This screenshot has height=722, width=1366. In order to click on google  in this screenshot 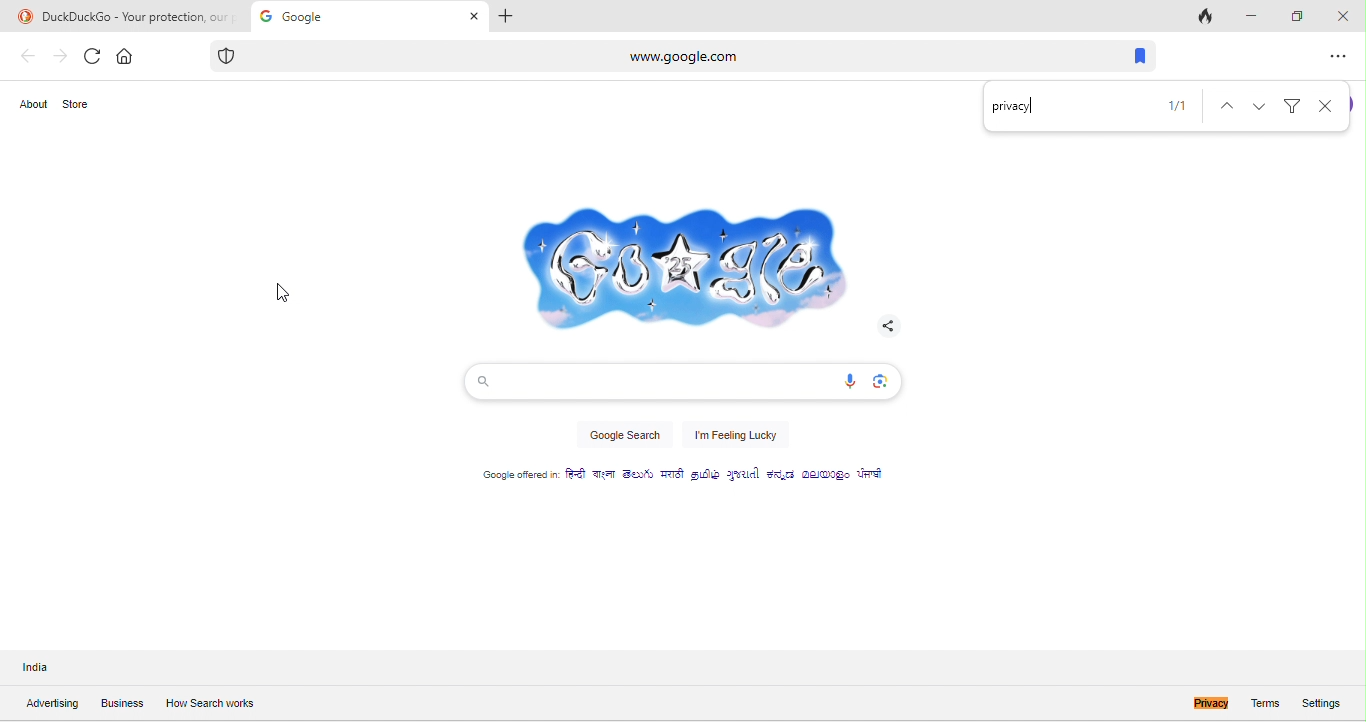, I will do `click(678, 261)`.